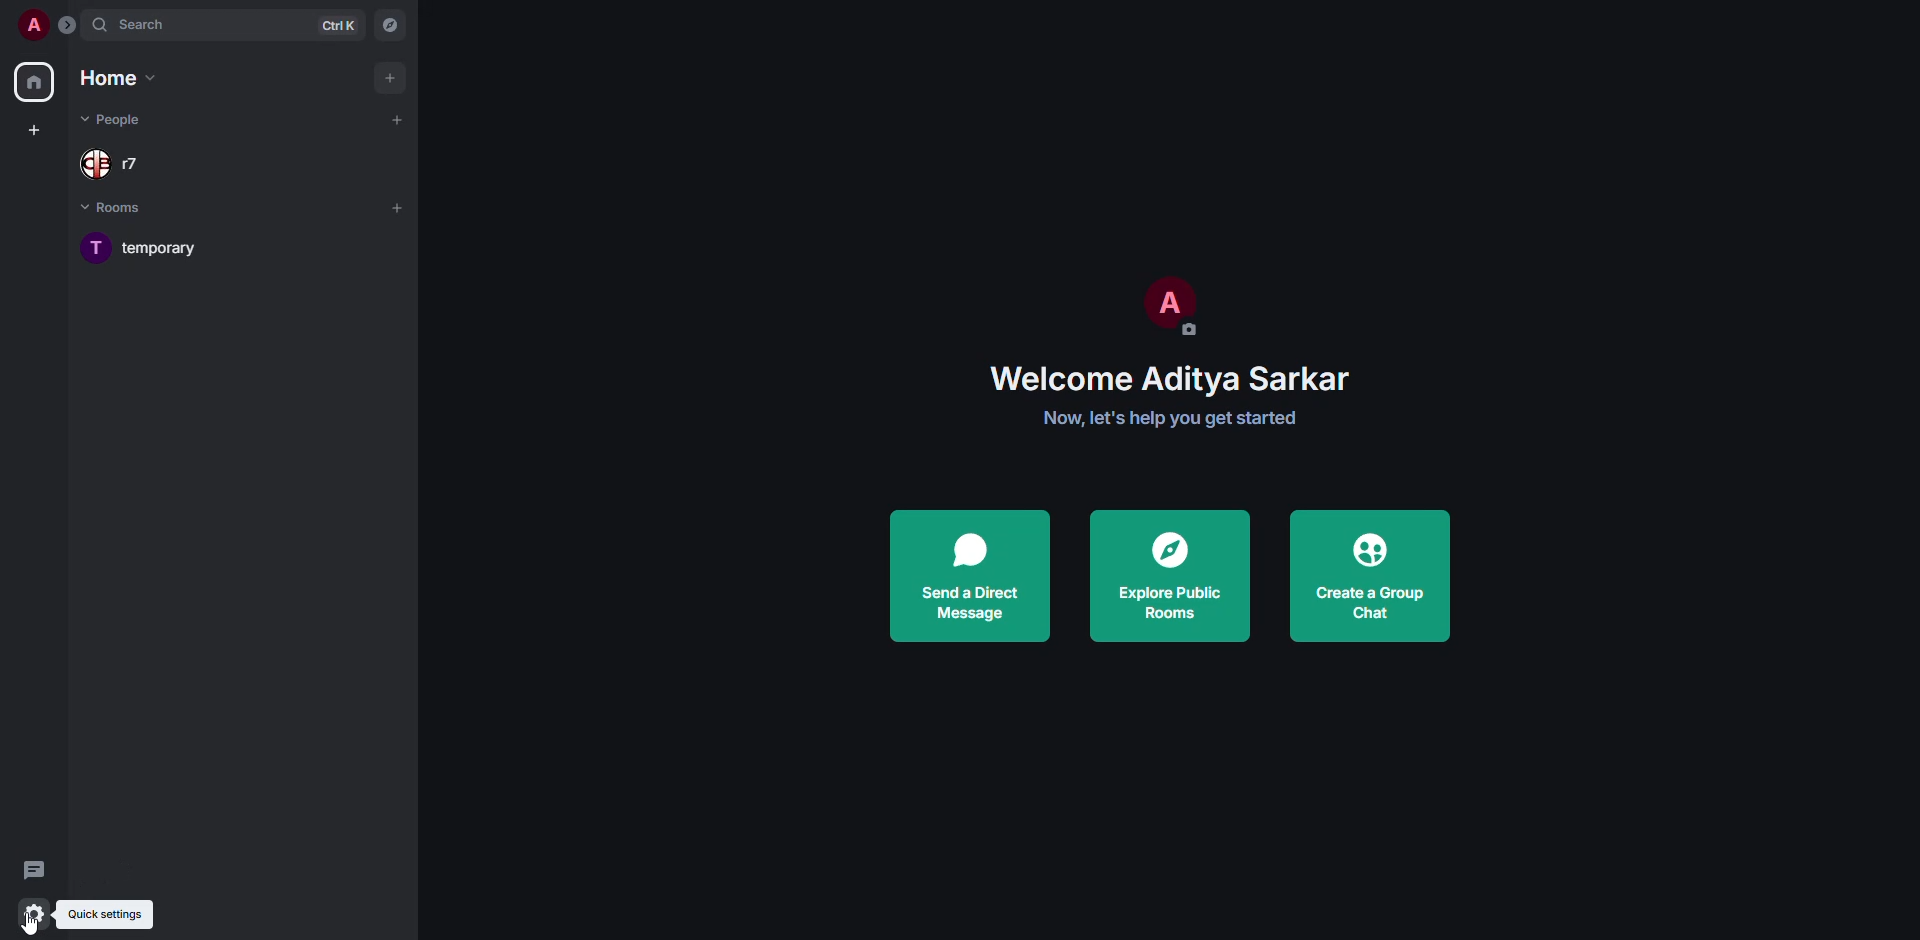  I want to click on get started, so click(1170, 420).